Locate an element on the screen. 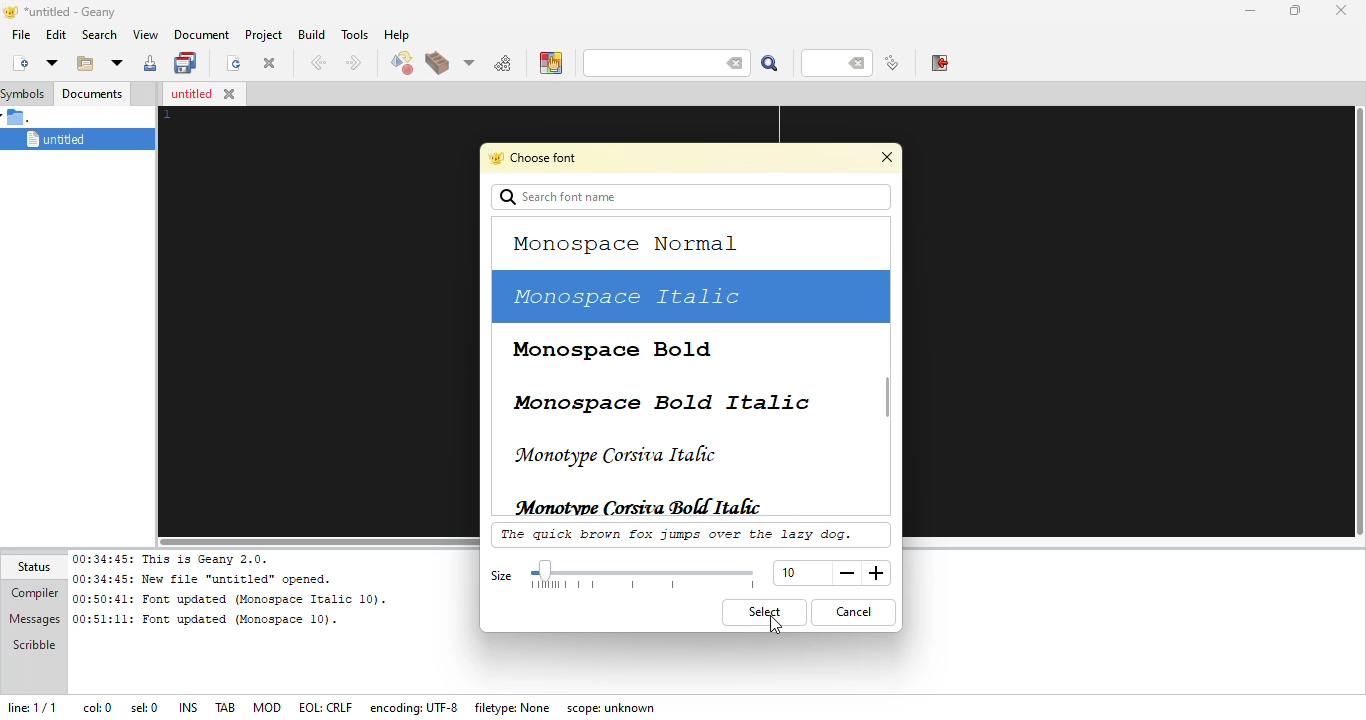  size is located at coordinates (501, 576).